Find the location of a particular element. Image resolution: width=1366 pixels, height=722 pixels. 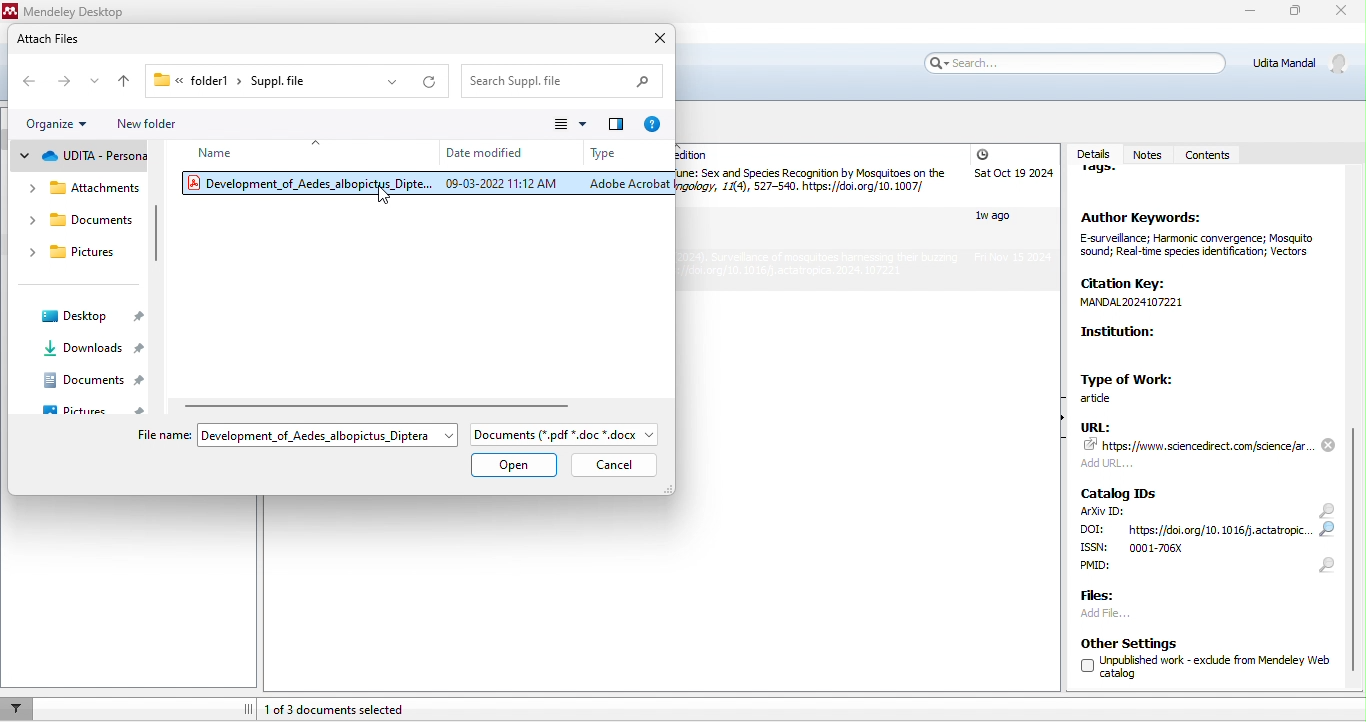

organize is located at coordinates (61, 125).